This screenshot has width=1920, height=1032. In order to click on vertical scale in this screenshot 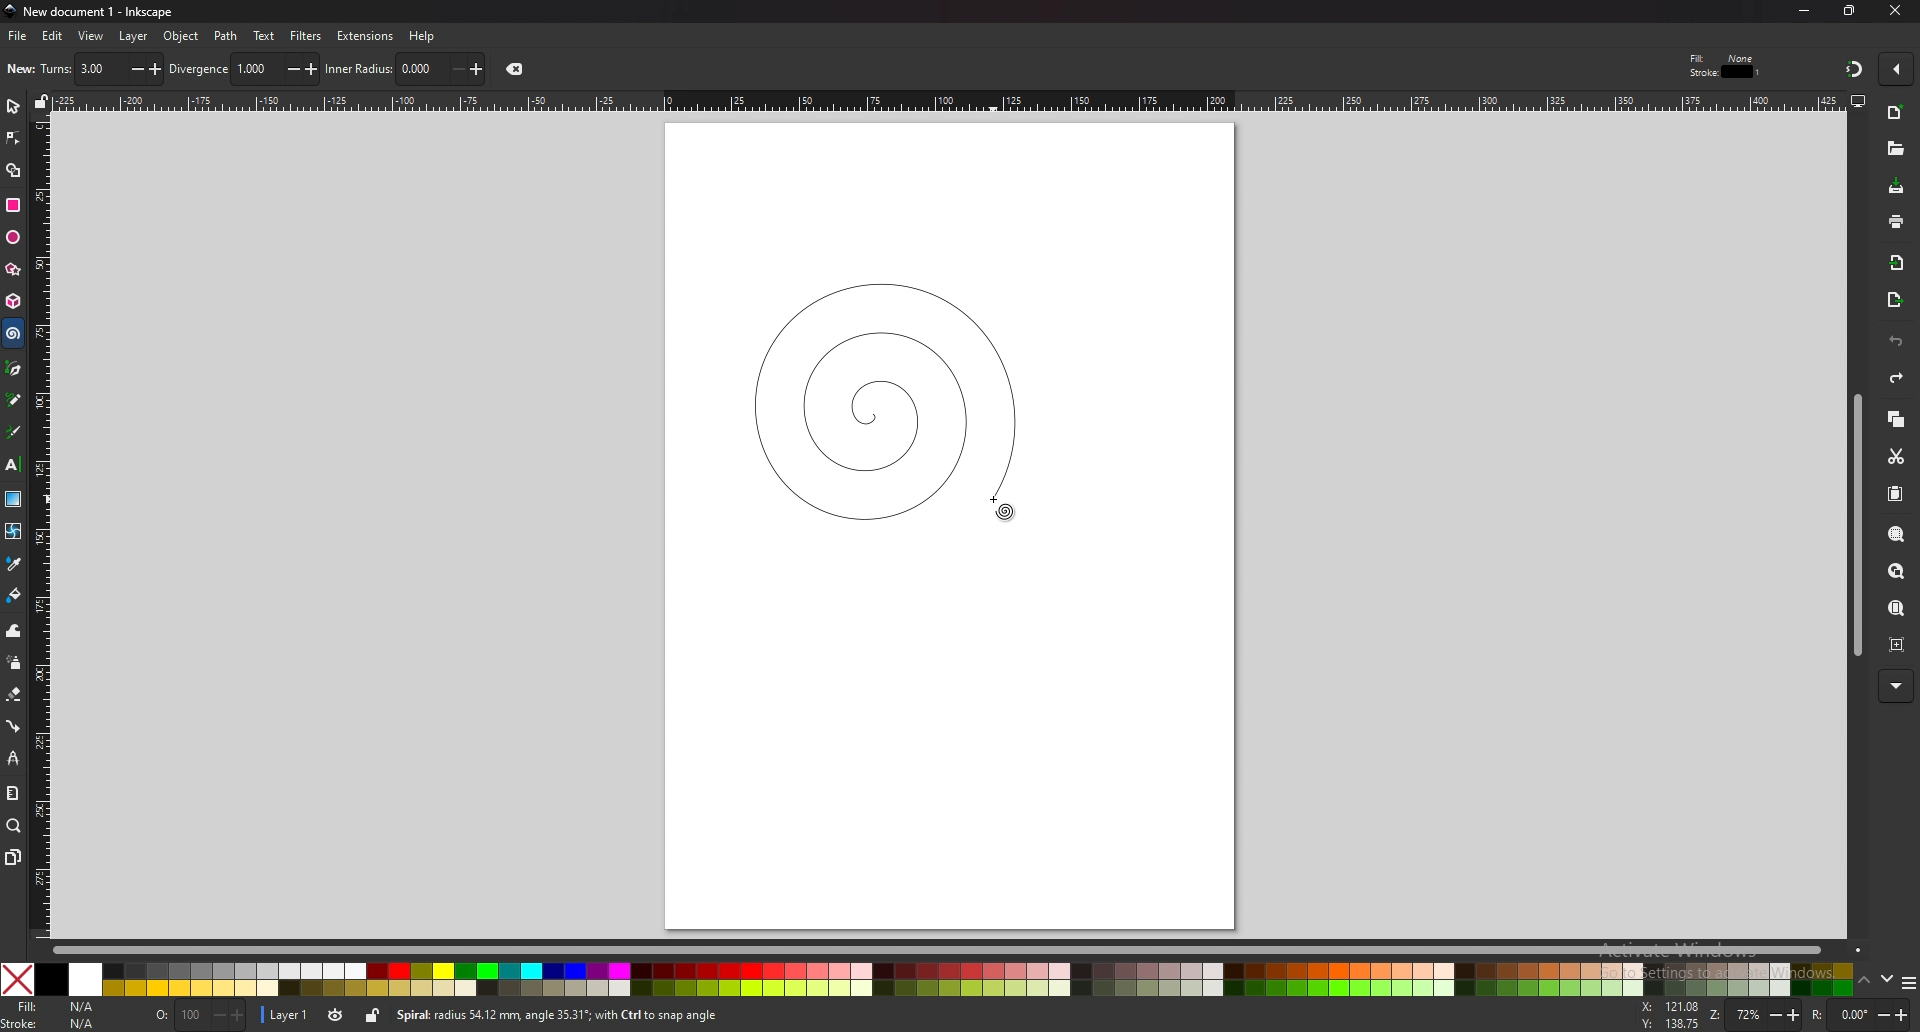, I will do `click(40, 526)`.